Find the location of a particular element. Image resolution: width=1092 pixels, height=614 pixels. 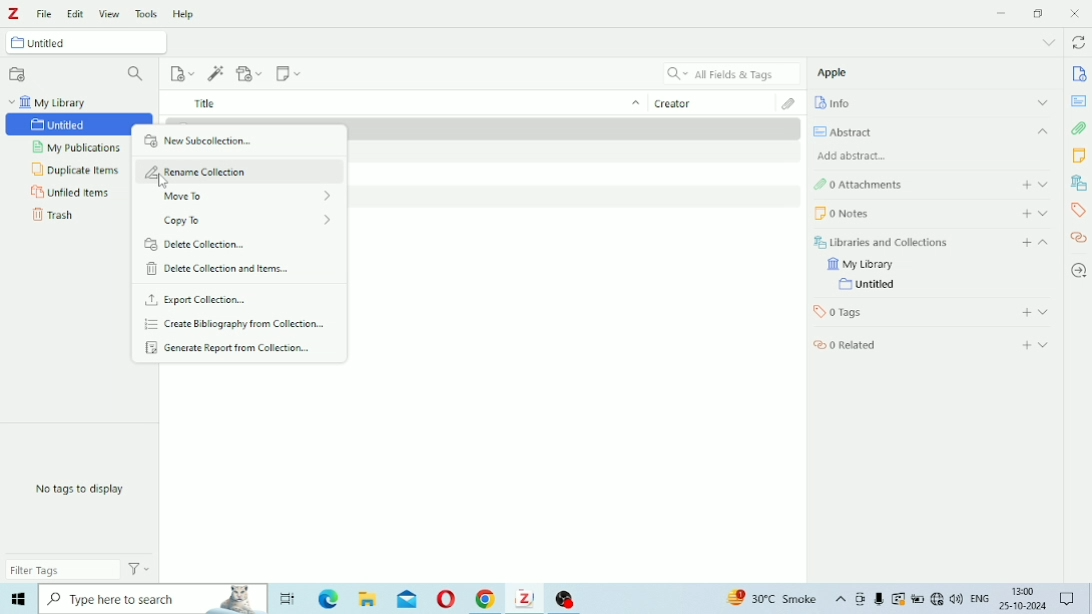

Logo is located at coordinates (15, 13).